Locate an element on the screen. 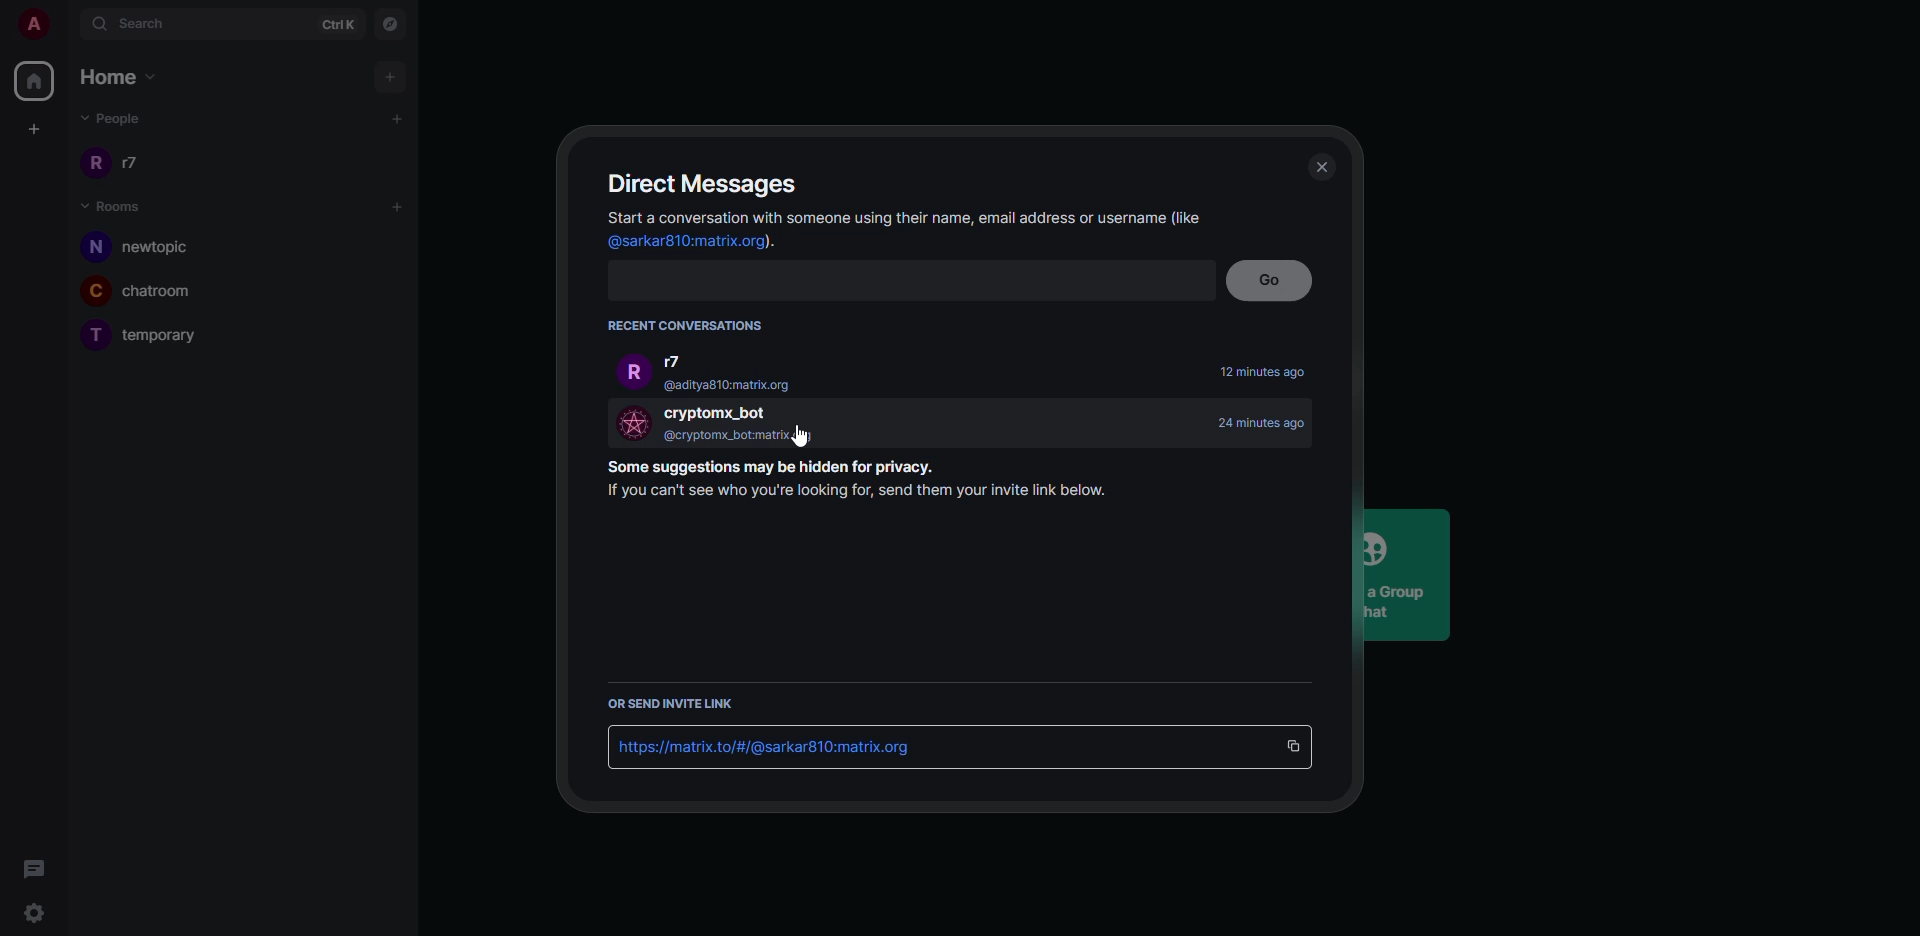 This screenshot has height=936, width=1920. T is located at coordinates (94, 337).